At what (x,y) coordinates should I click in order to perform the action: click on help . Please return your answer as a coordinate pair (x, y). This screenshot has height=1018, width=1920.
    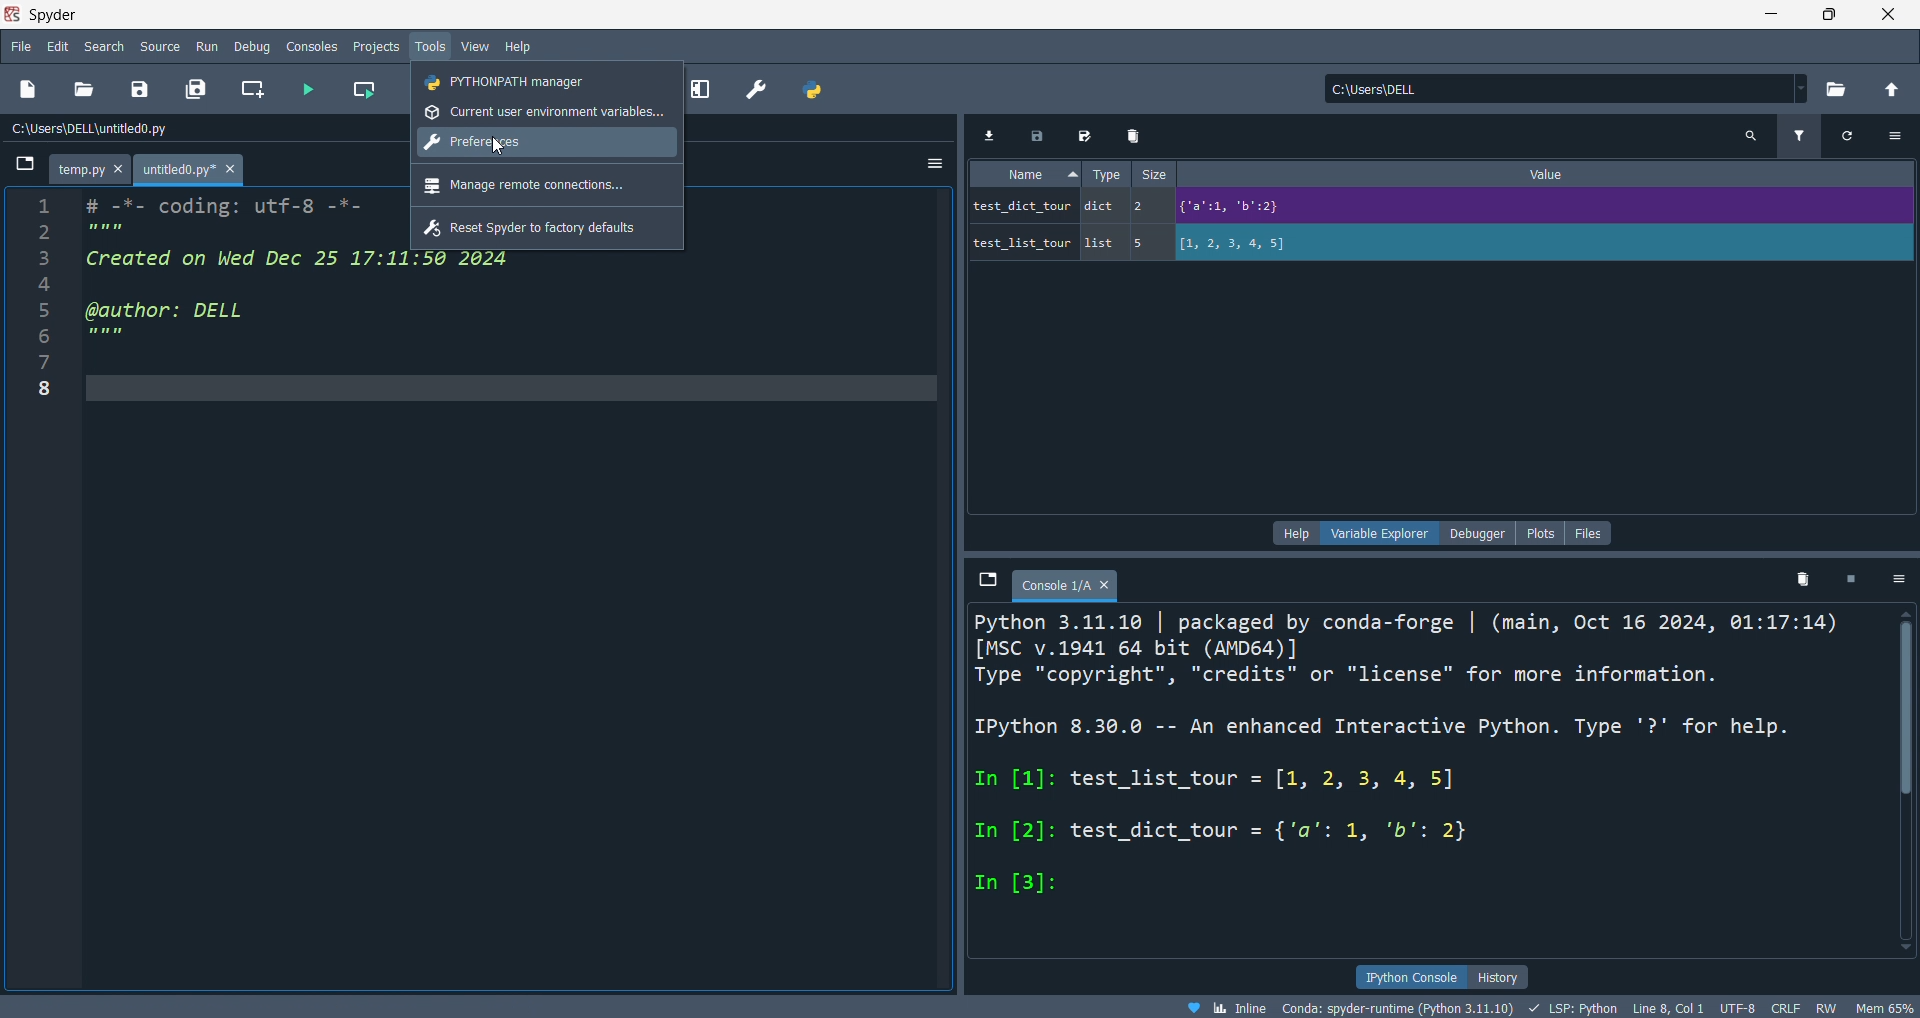
    Looking at the image, I should click on (1293, 534).